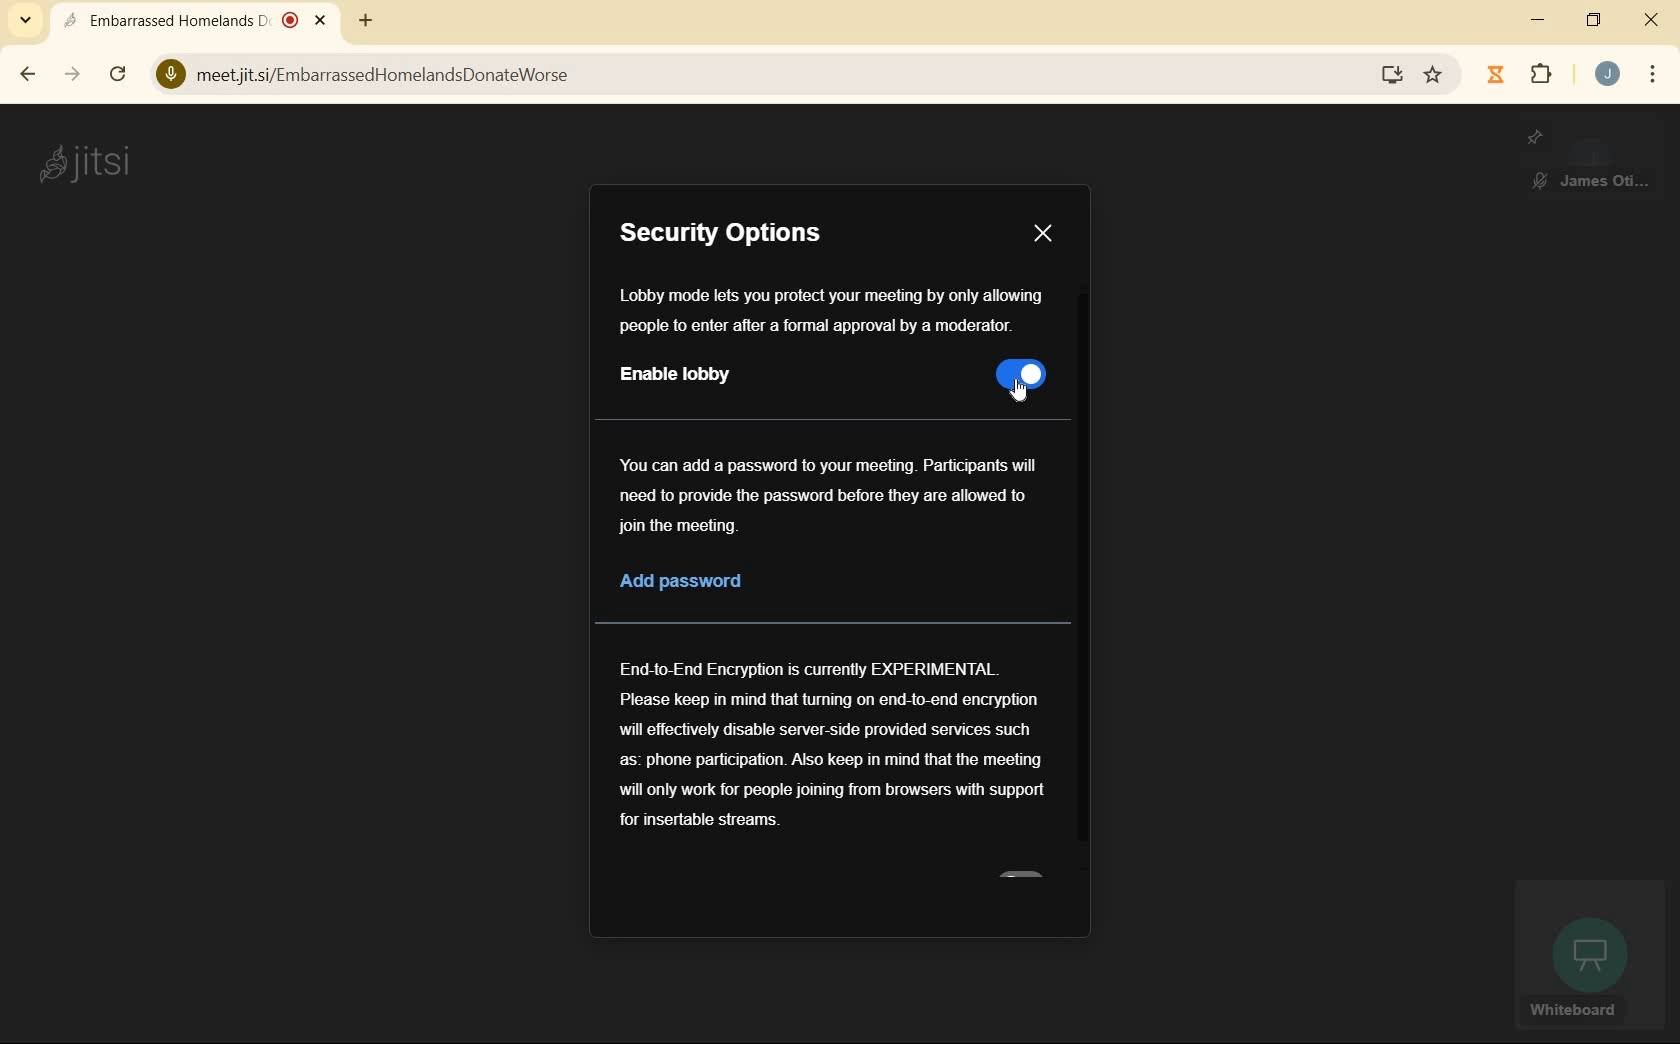 Image resolution: width=1680 pixels, height=1044 pixels. I want to click on toggle, so click(1020, 374).